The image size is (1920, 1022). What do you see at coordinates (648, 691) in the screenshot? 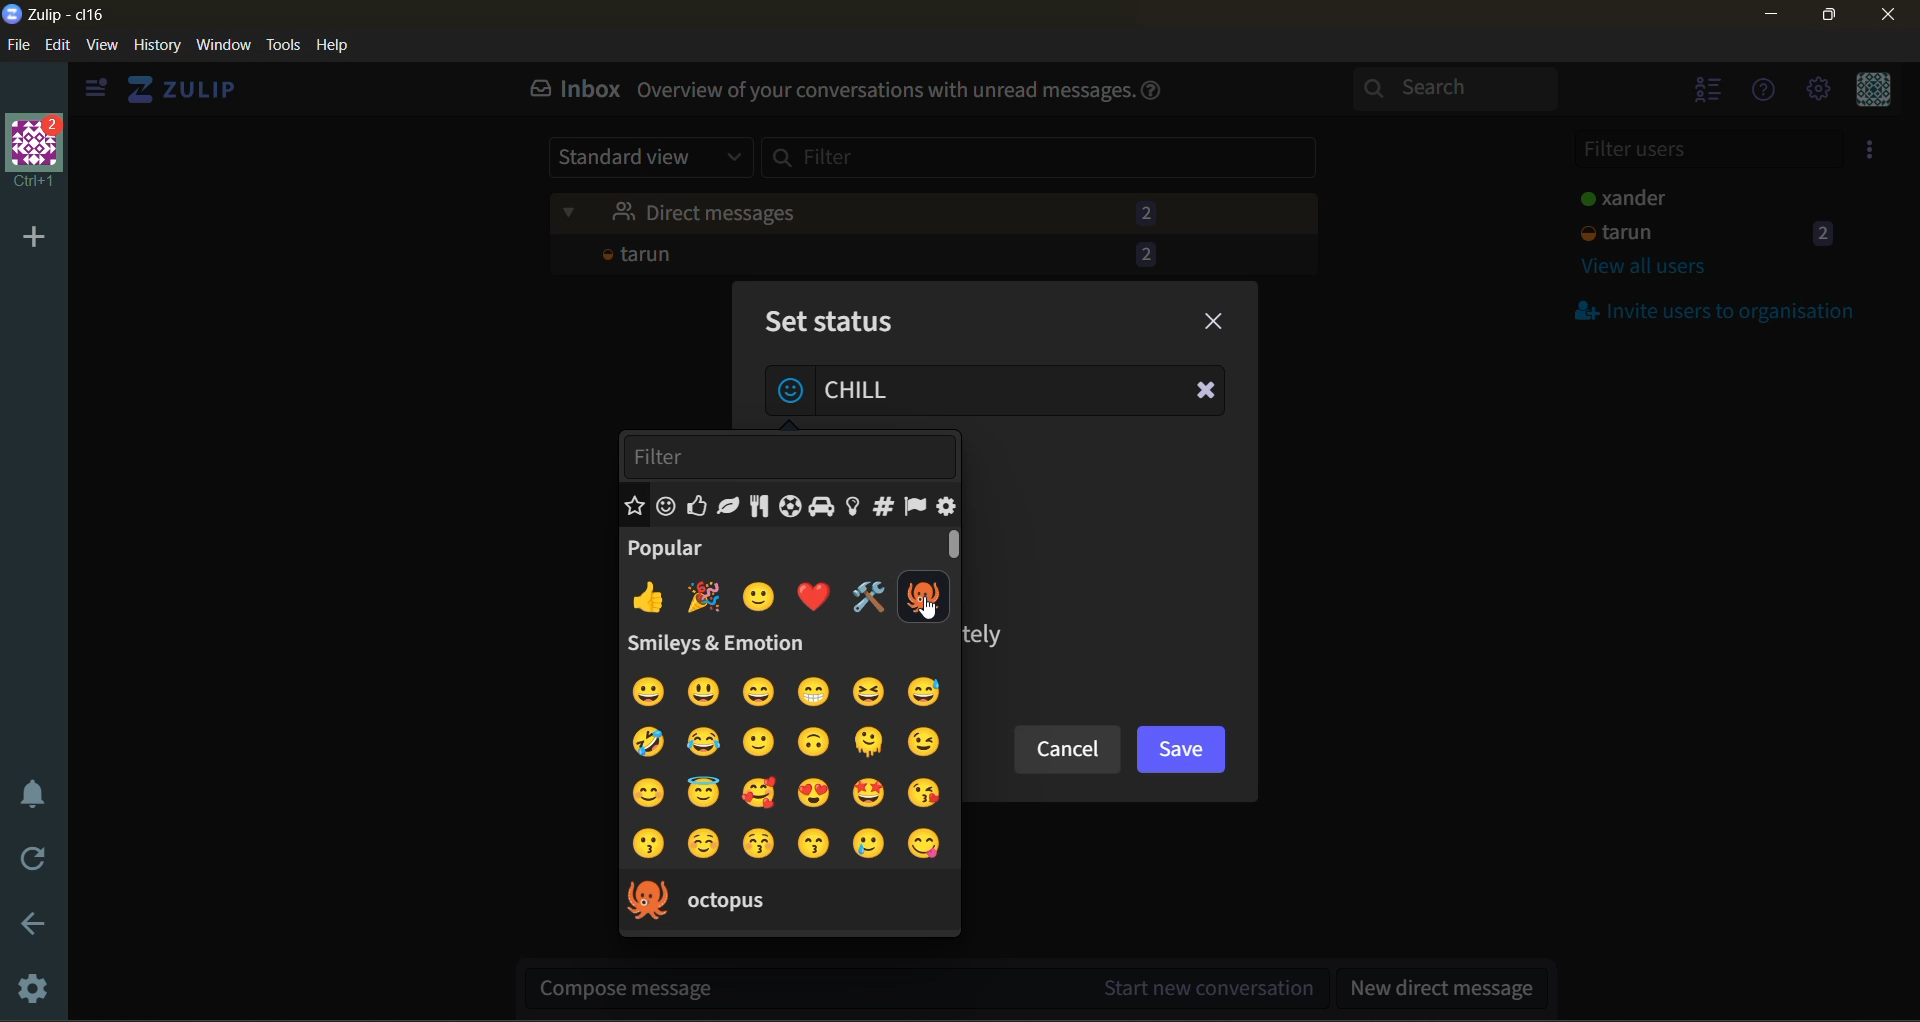
I see `emoji` at bounding box center [648, 691].